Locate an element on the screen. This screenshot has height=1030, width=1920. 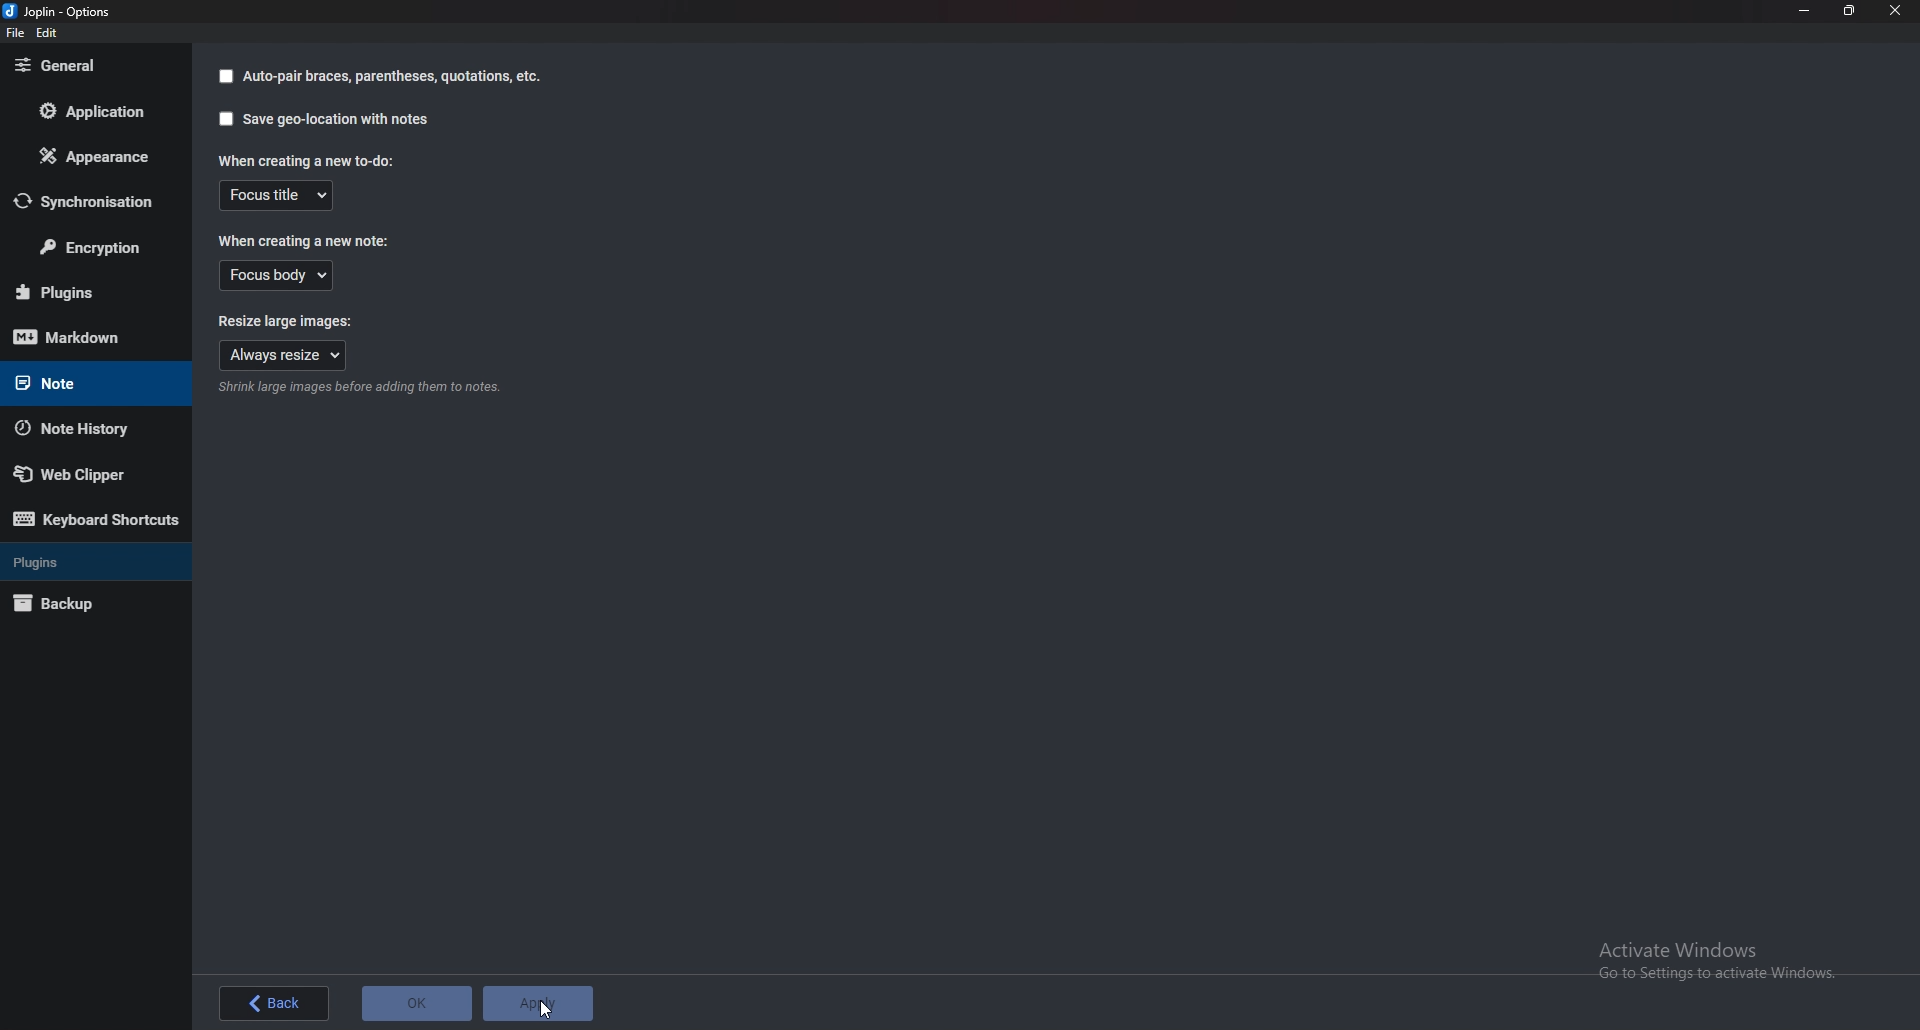
File is located at coordinates (16, 32).